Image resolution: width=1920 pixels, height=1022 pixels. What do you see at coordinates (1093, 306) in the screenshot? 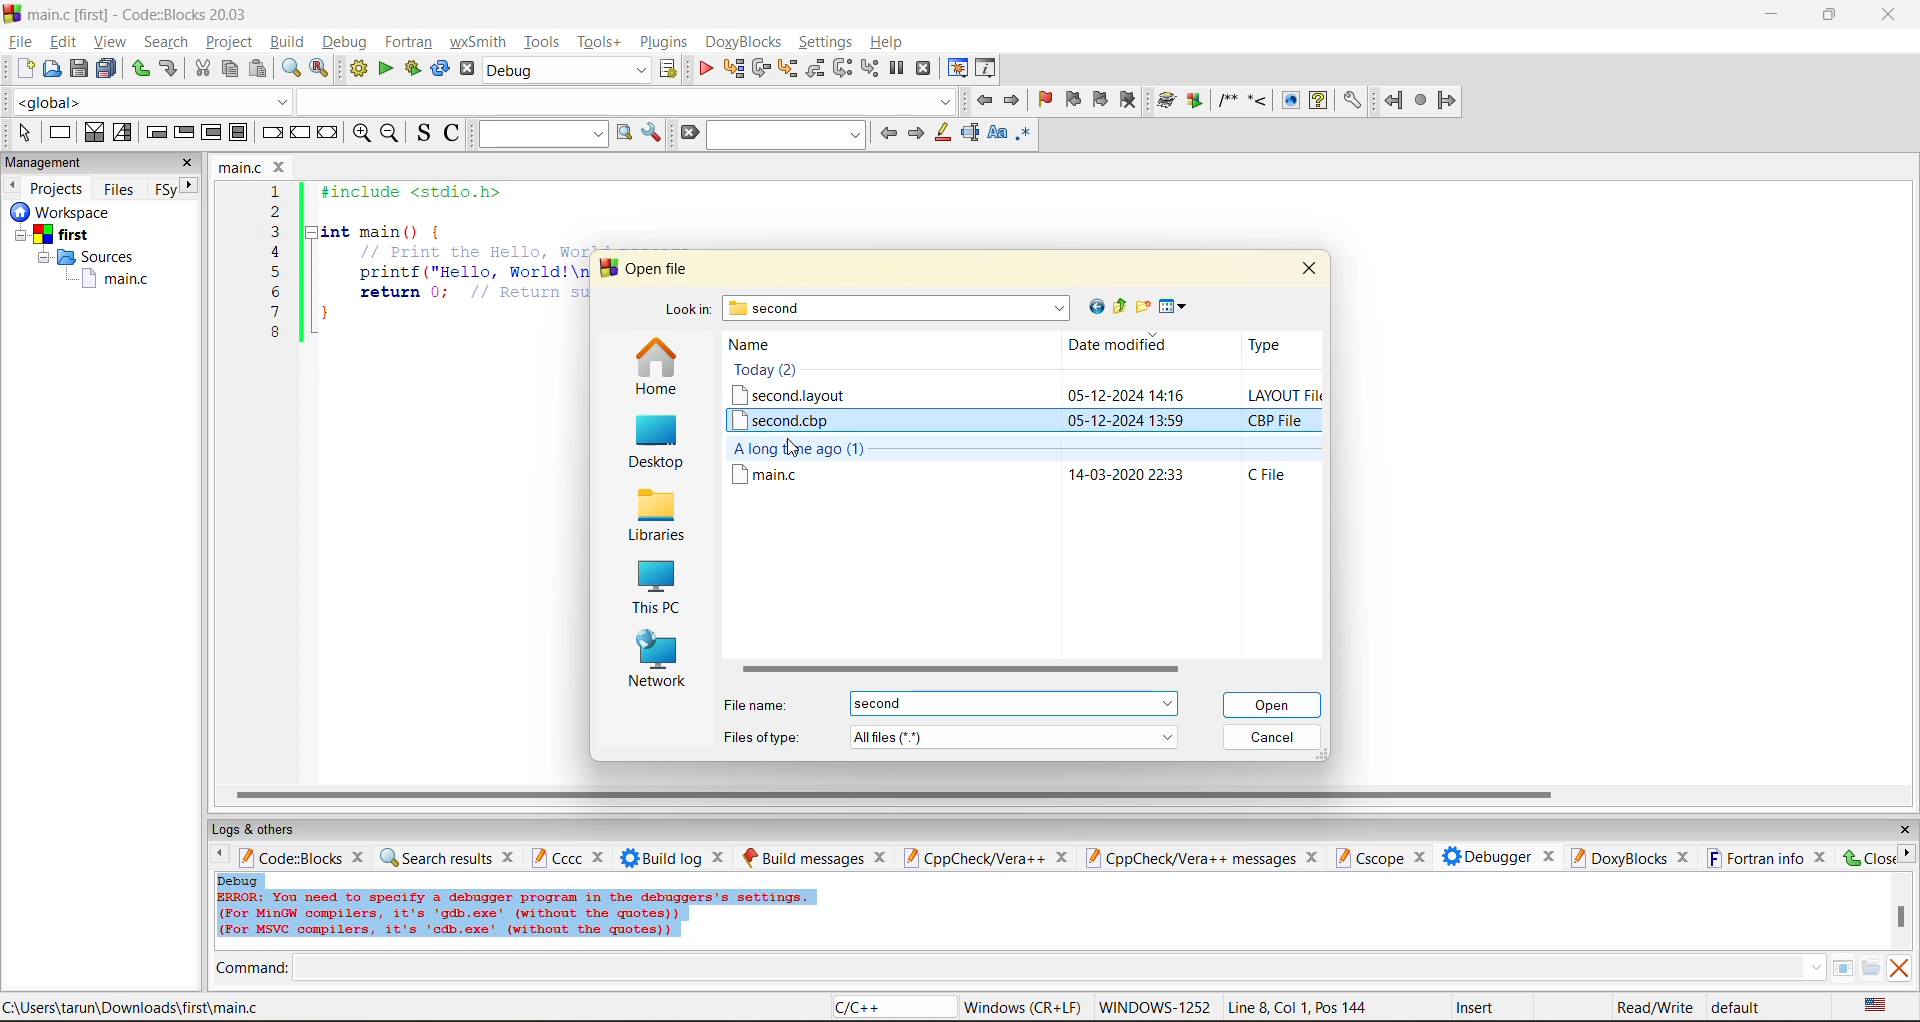
I see `go to last` at bounding box center [1093, 306].